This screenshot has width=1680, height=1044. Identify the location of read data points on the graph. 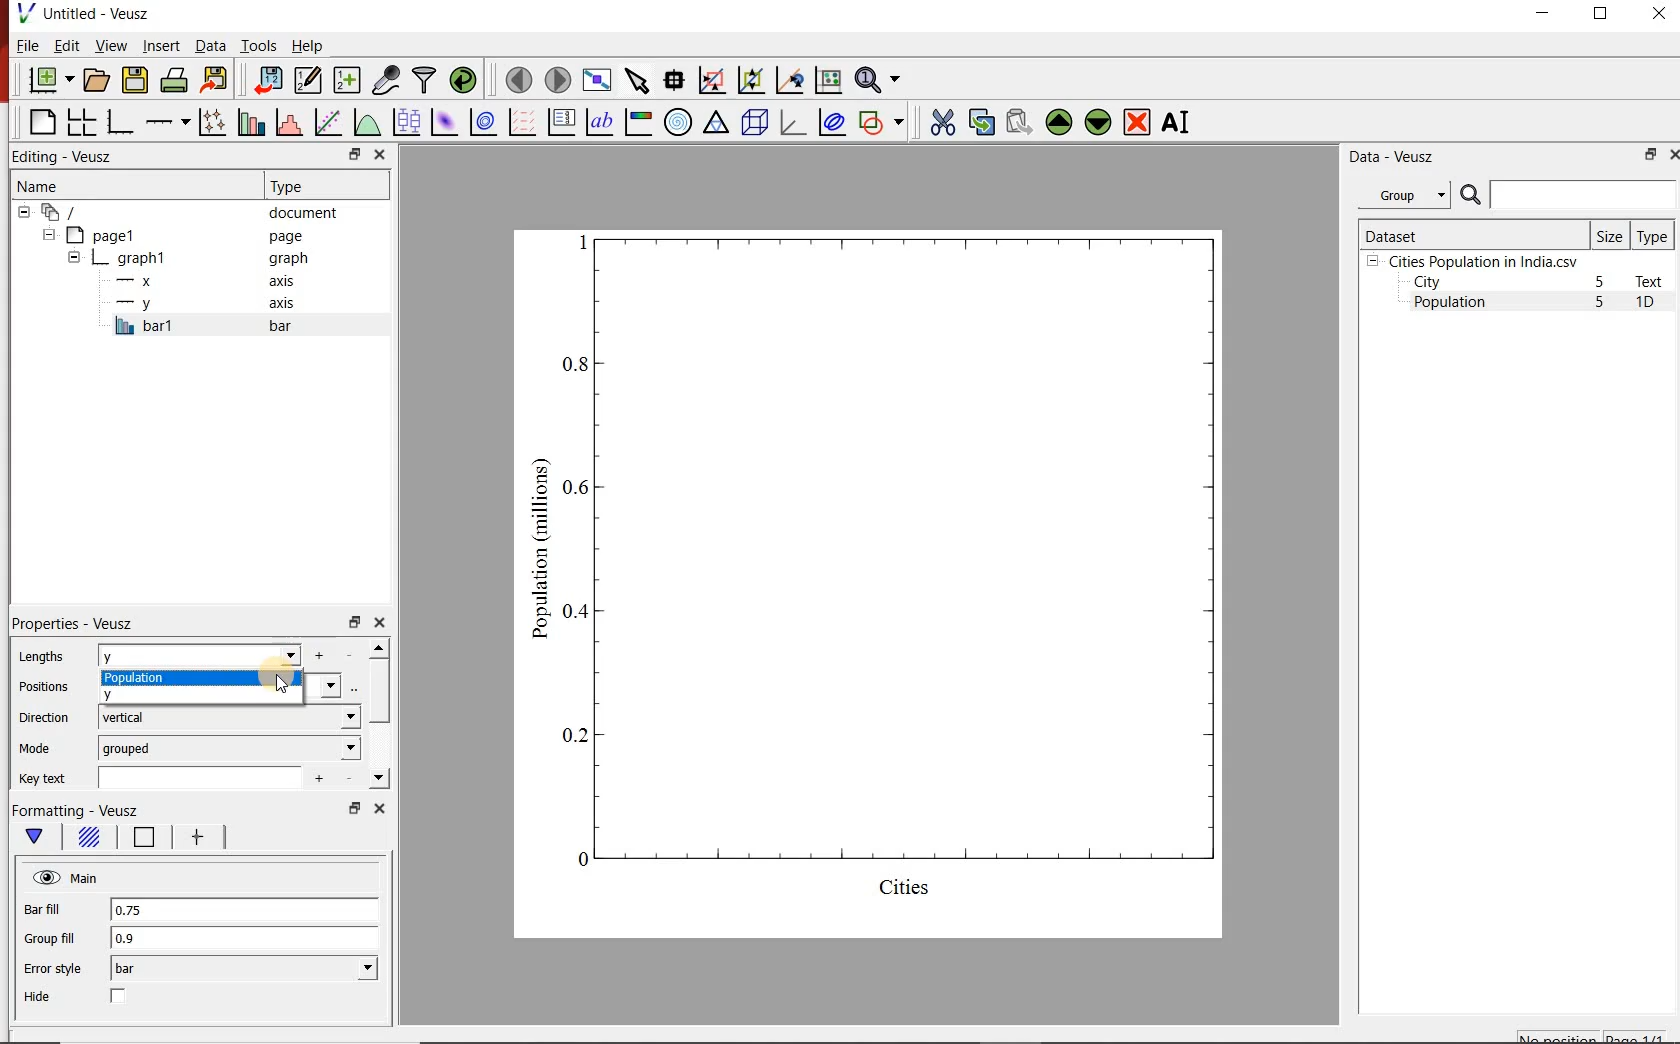
(673, 78).